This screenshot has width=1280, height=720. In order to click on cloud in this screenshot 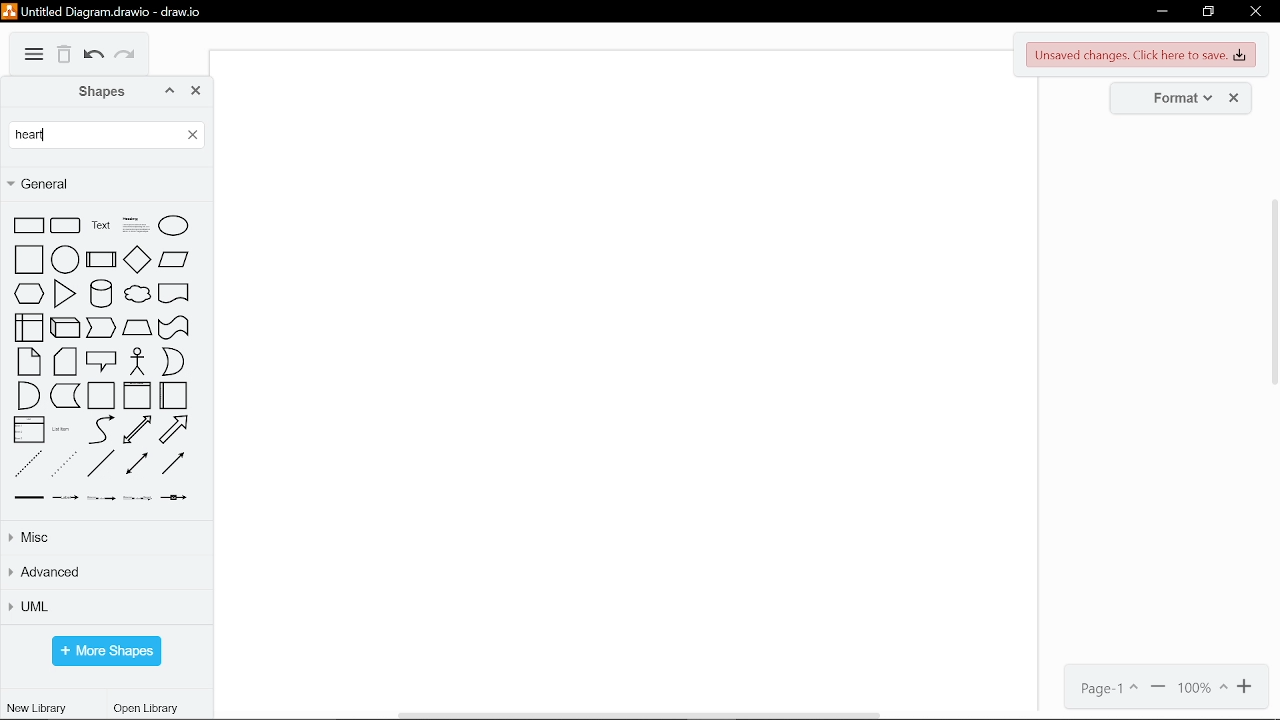, I will do `click(137, 296)`.